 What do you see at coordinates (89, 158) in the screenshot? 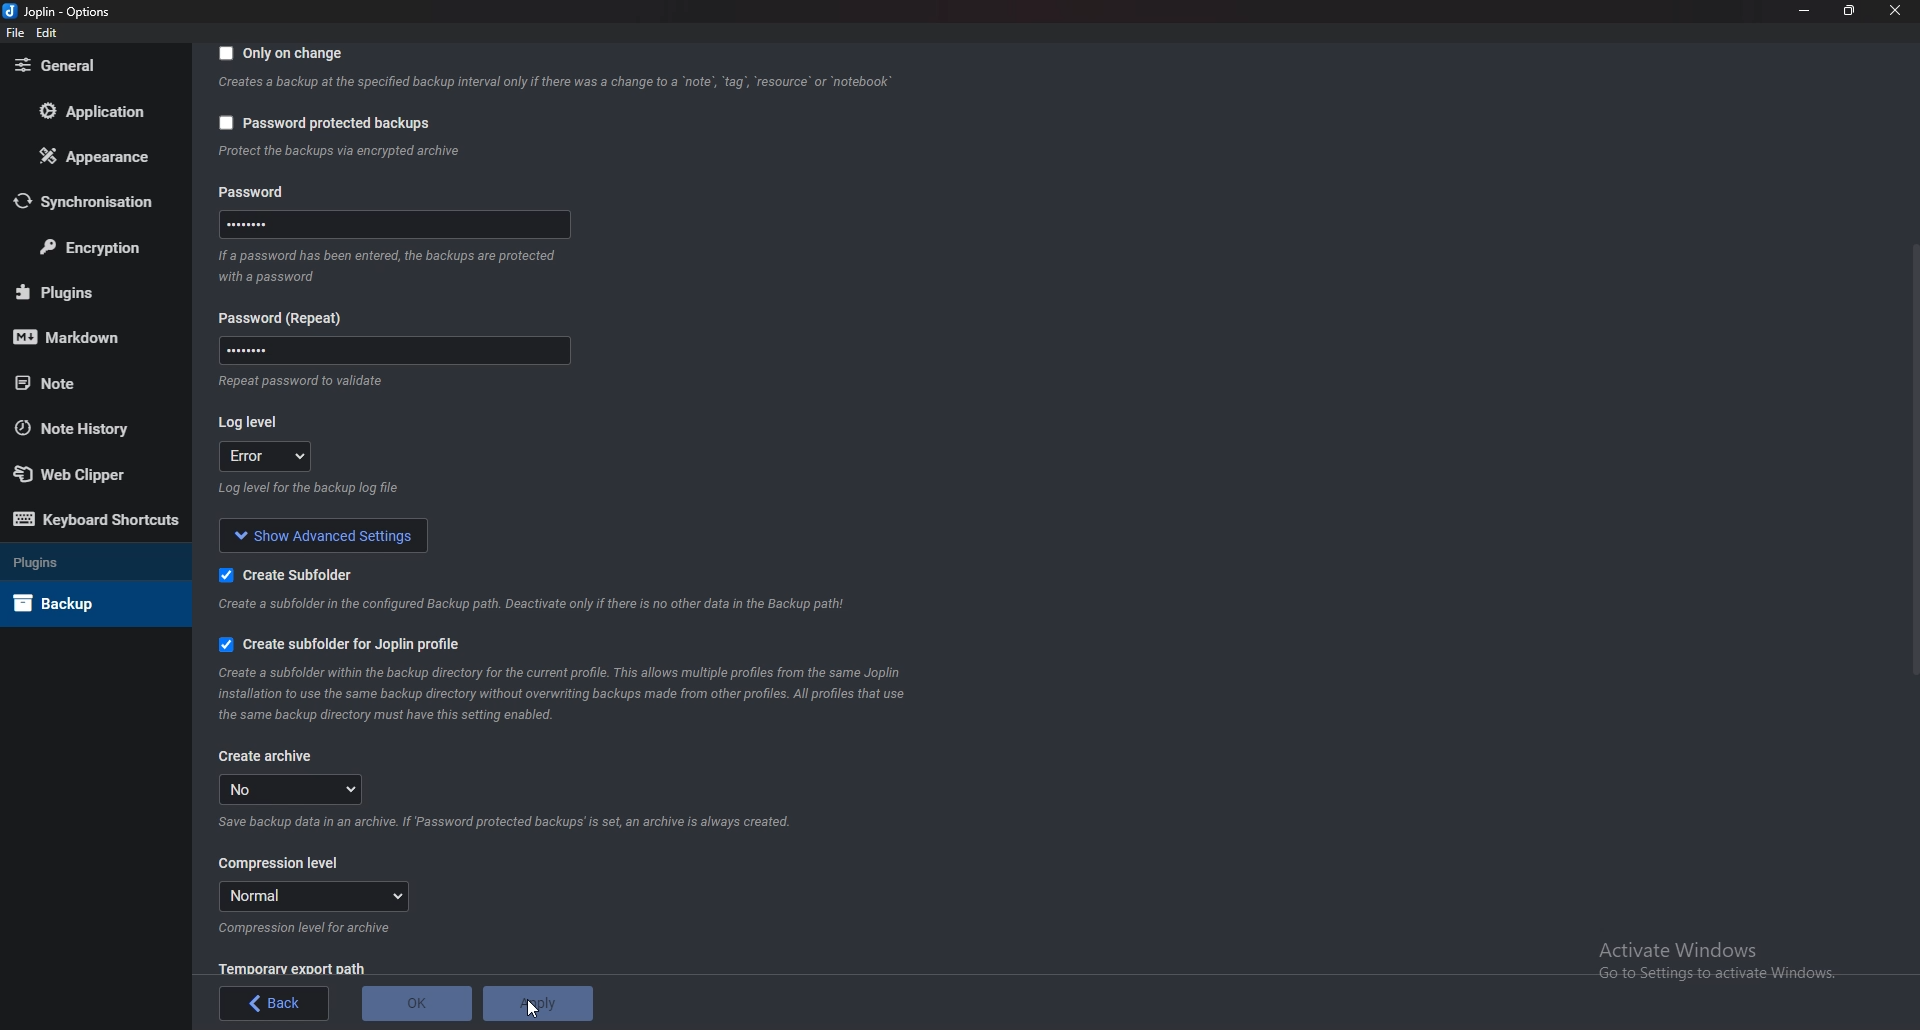
I see `Appearance` at bounding box center [89, 158].